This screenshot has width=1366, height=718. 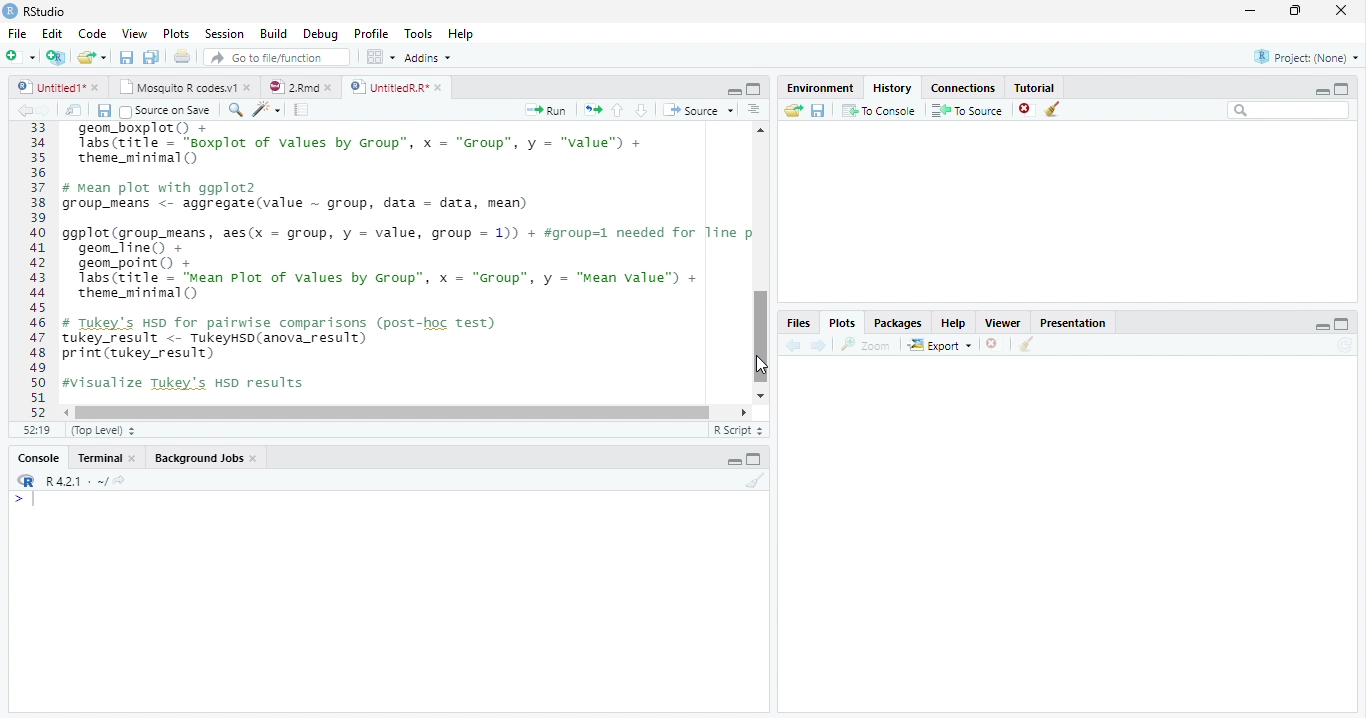 What do you see at coordinates (1305, 57) in the screenshot?
I see `Project (None)` at bounding box center [1305, 57].